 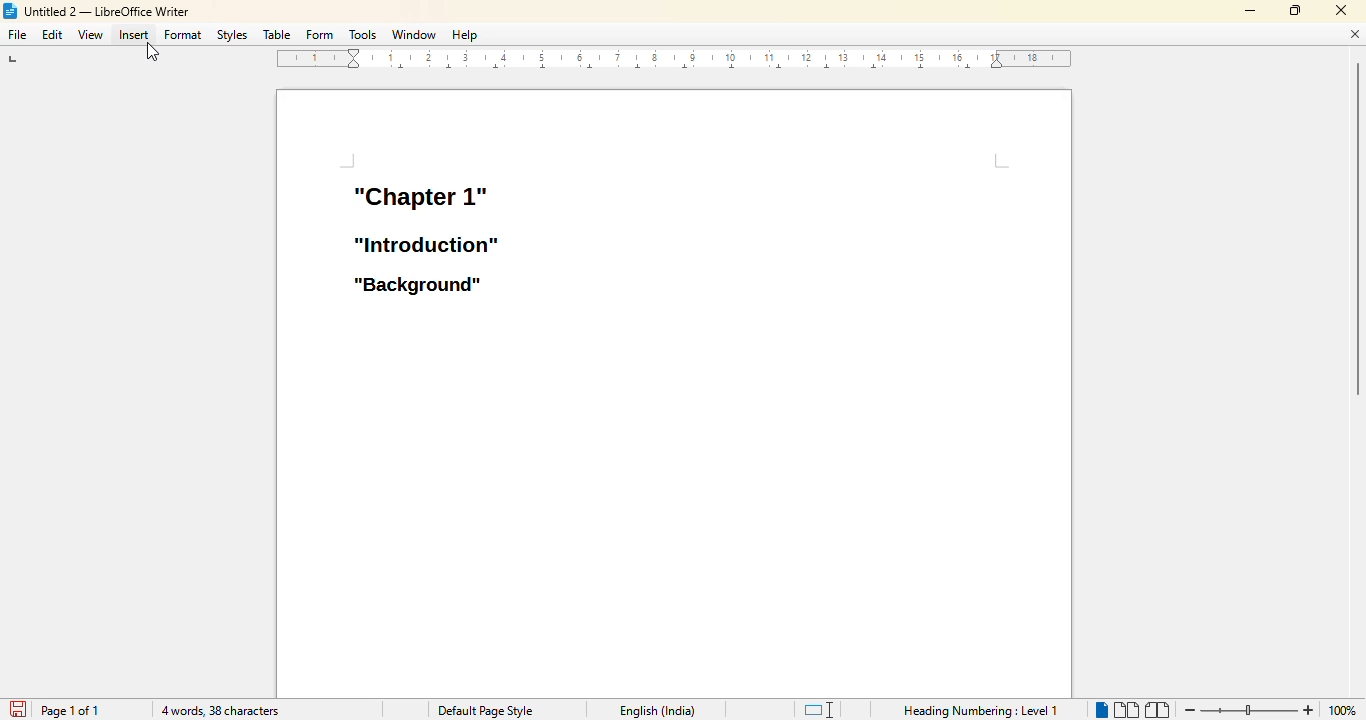 I want to click on view single page, so click(x=1099, y=707).